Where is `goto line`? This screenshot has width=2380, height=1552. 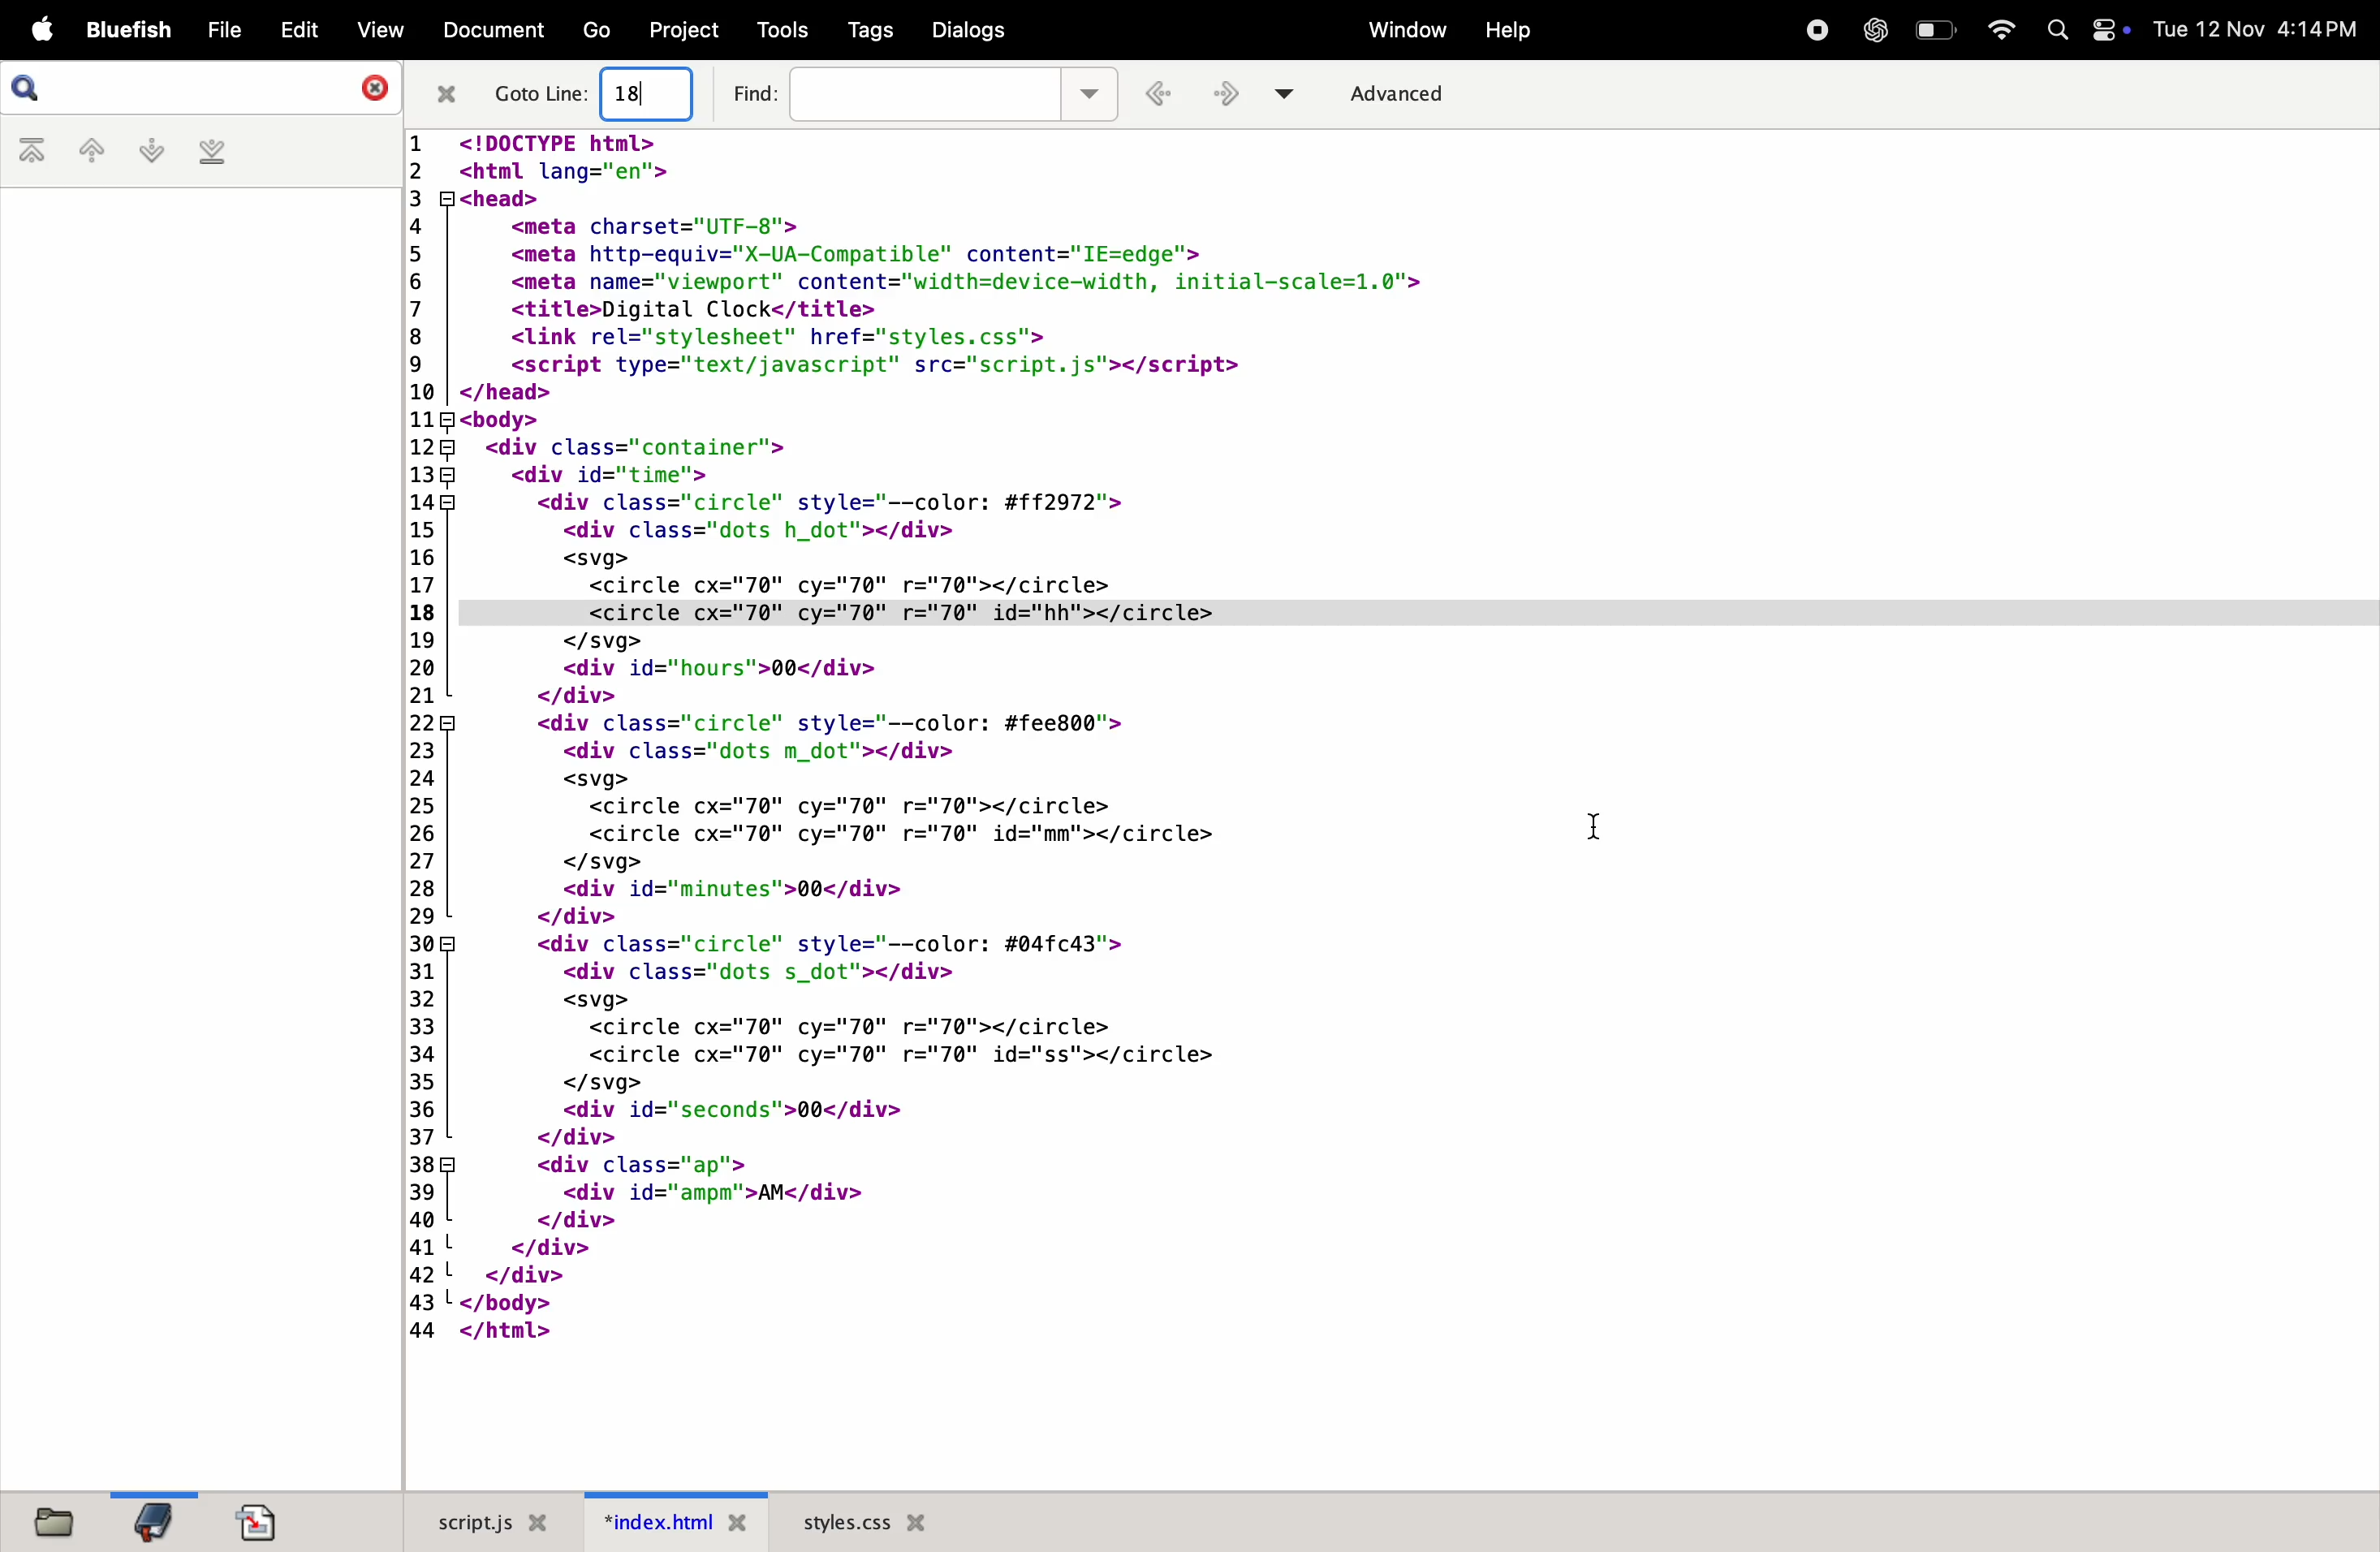
goto line is located at coordinates (542, 94).